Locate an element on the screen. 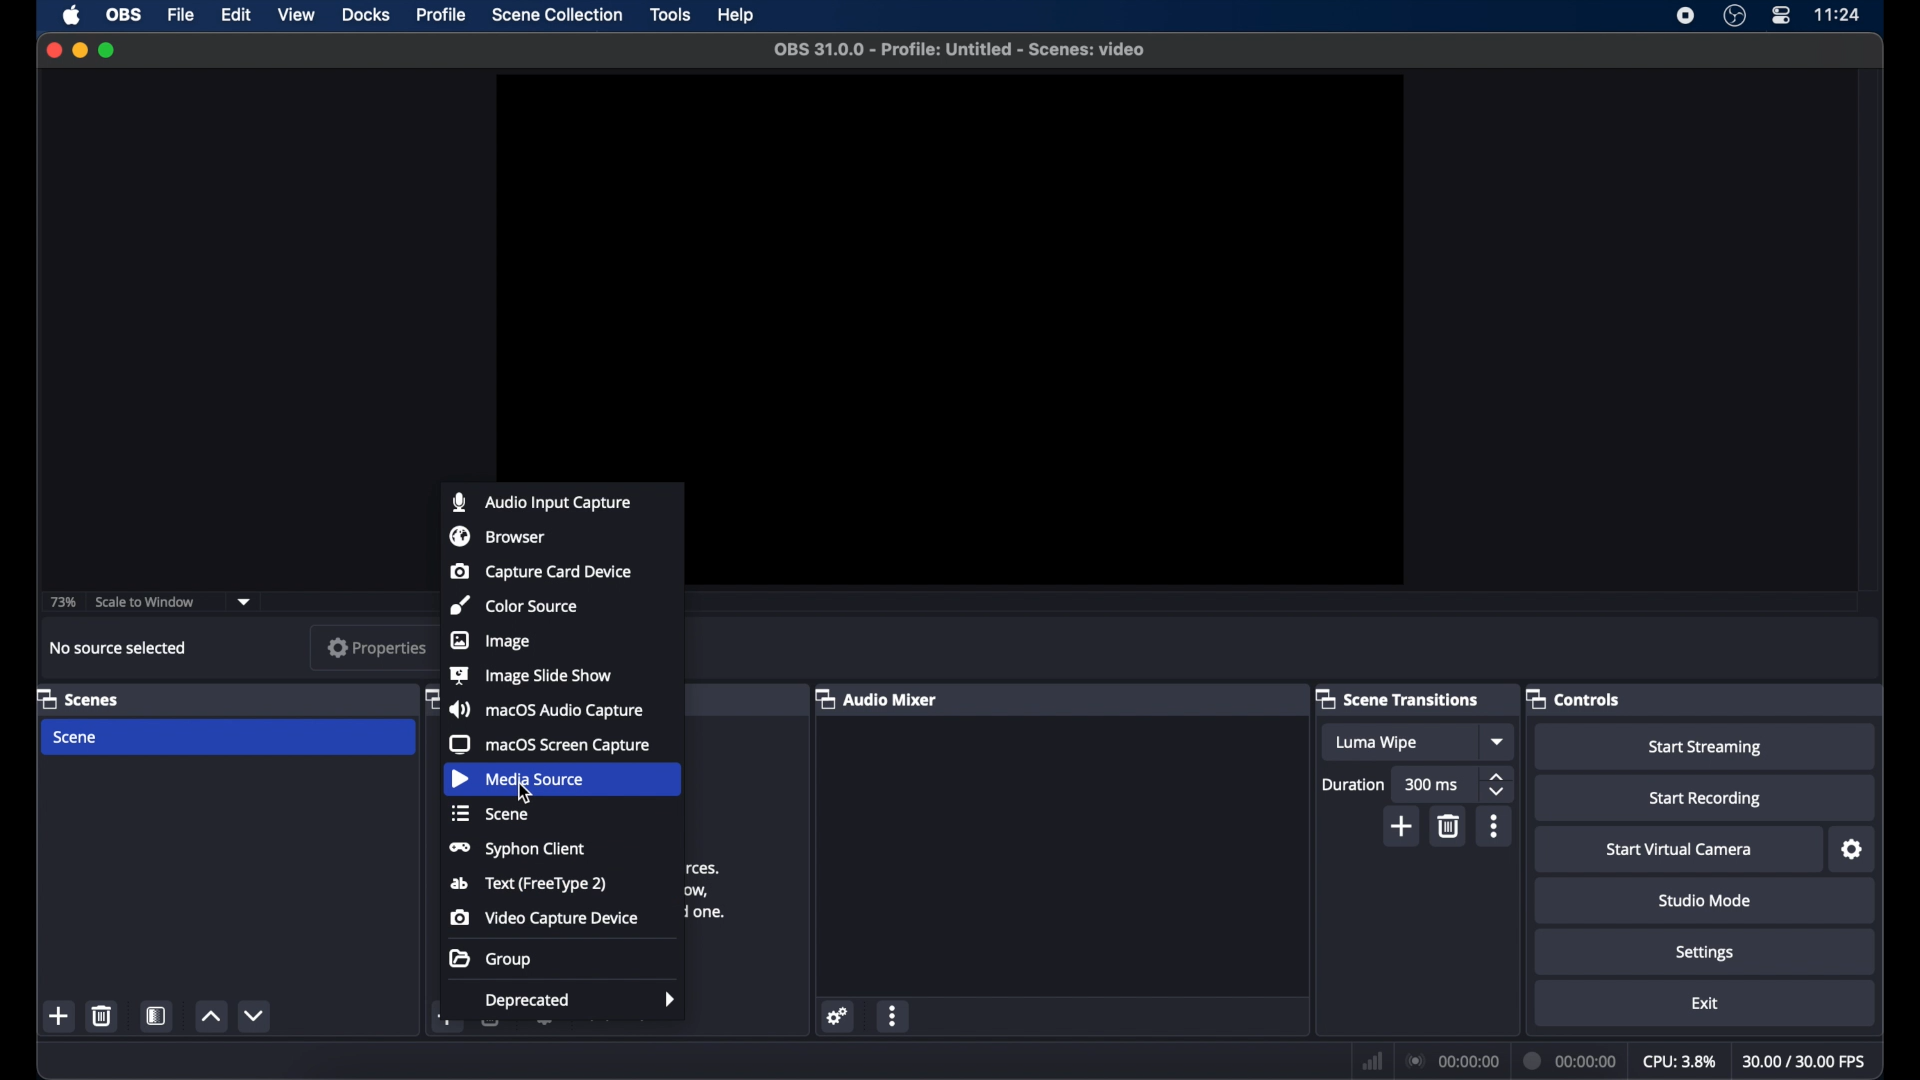 The width and height of the screenshot is (1920, 1080). network is located at coordinates (1372, 1061).